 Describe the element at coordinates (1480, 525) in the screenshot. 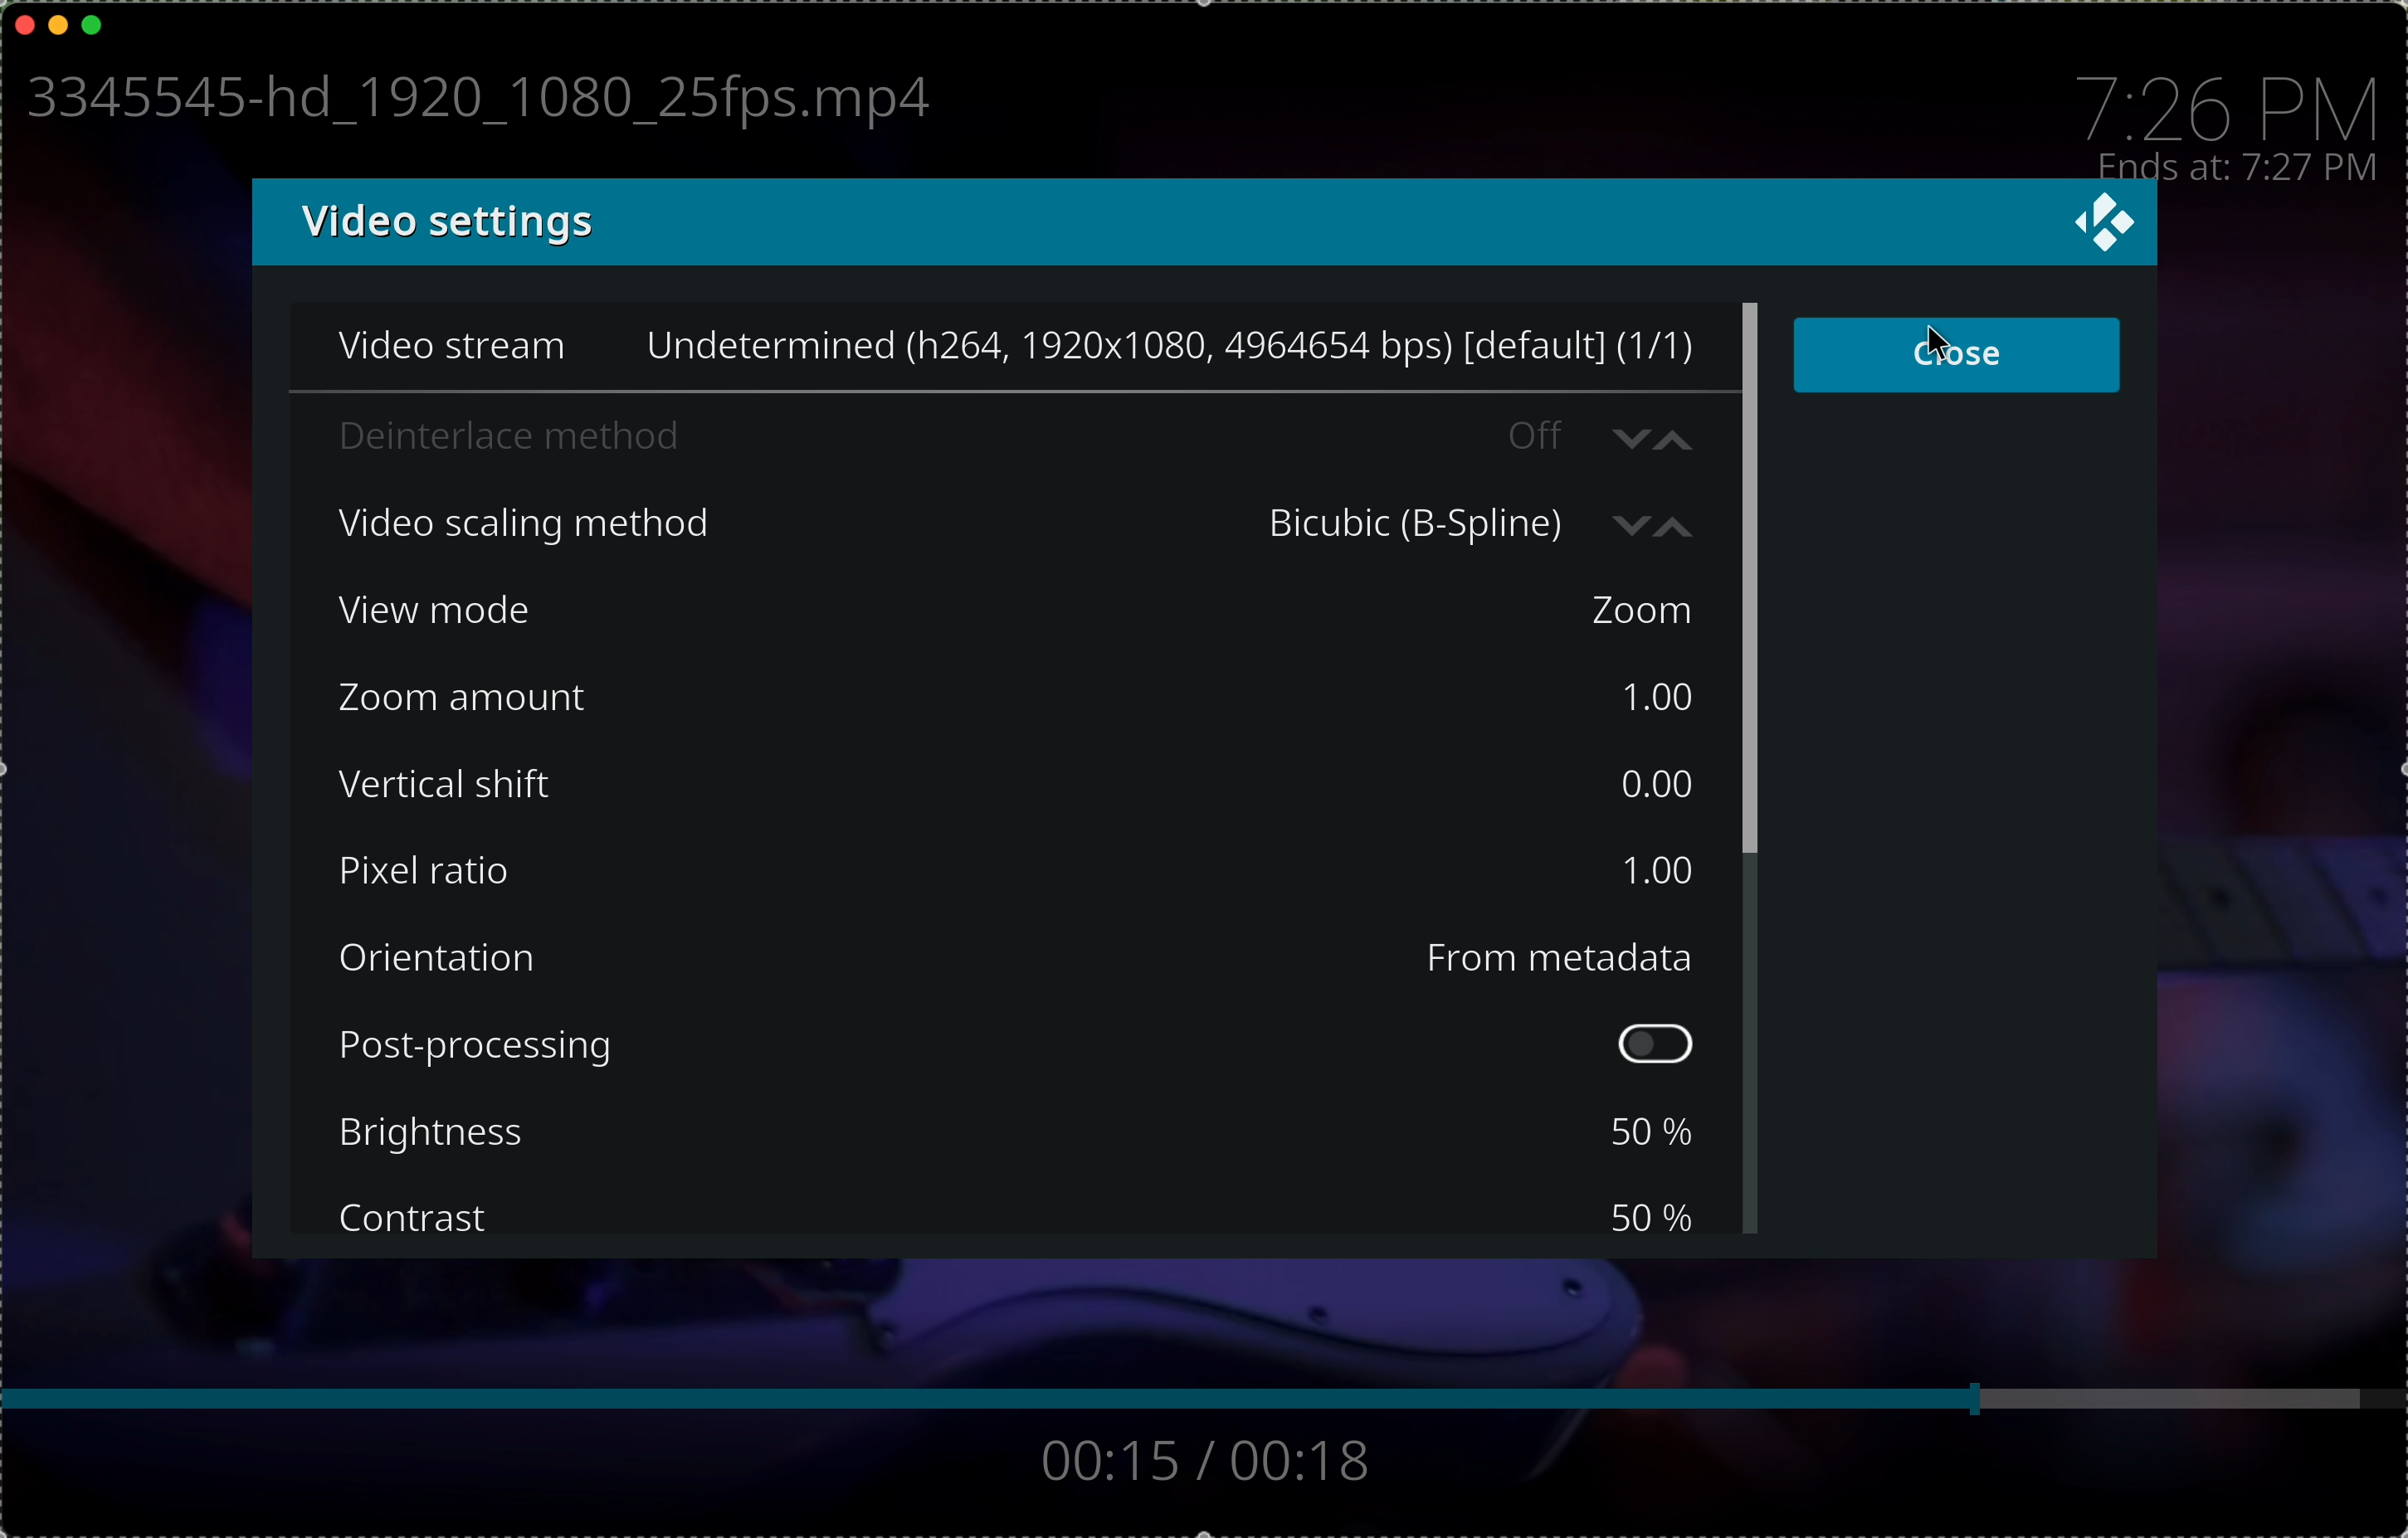

I see `Bicubic (B-Spline)` at that location.